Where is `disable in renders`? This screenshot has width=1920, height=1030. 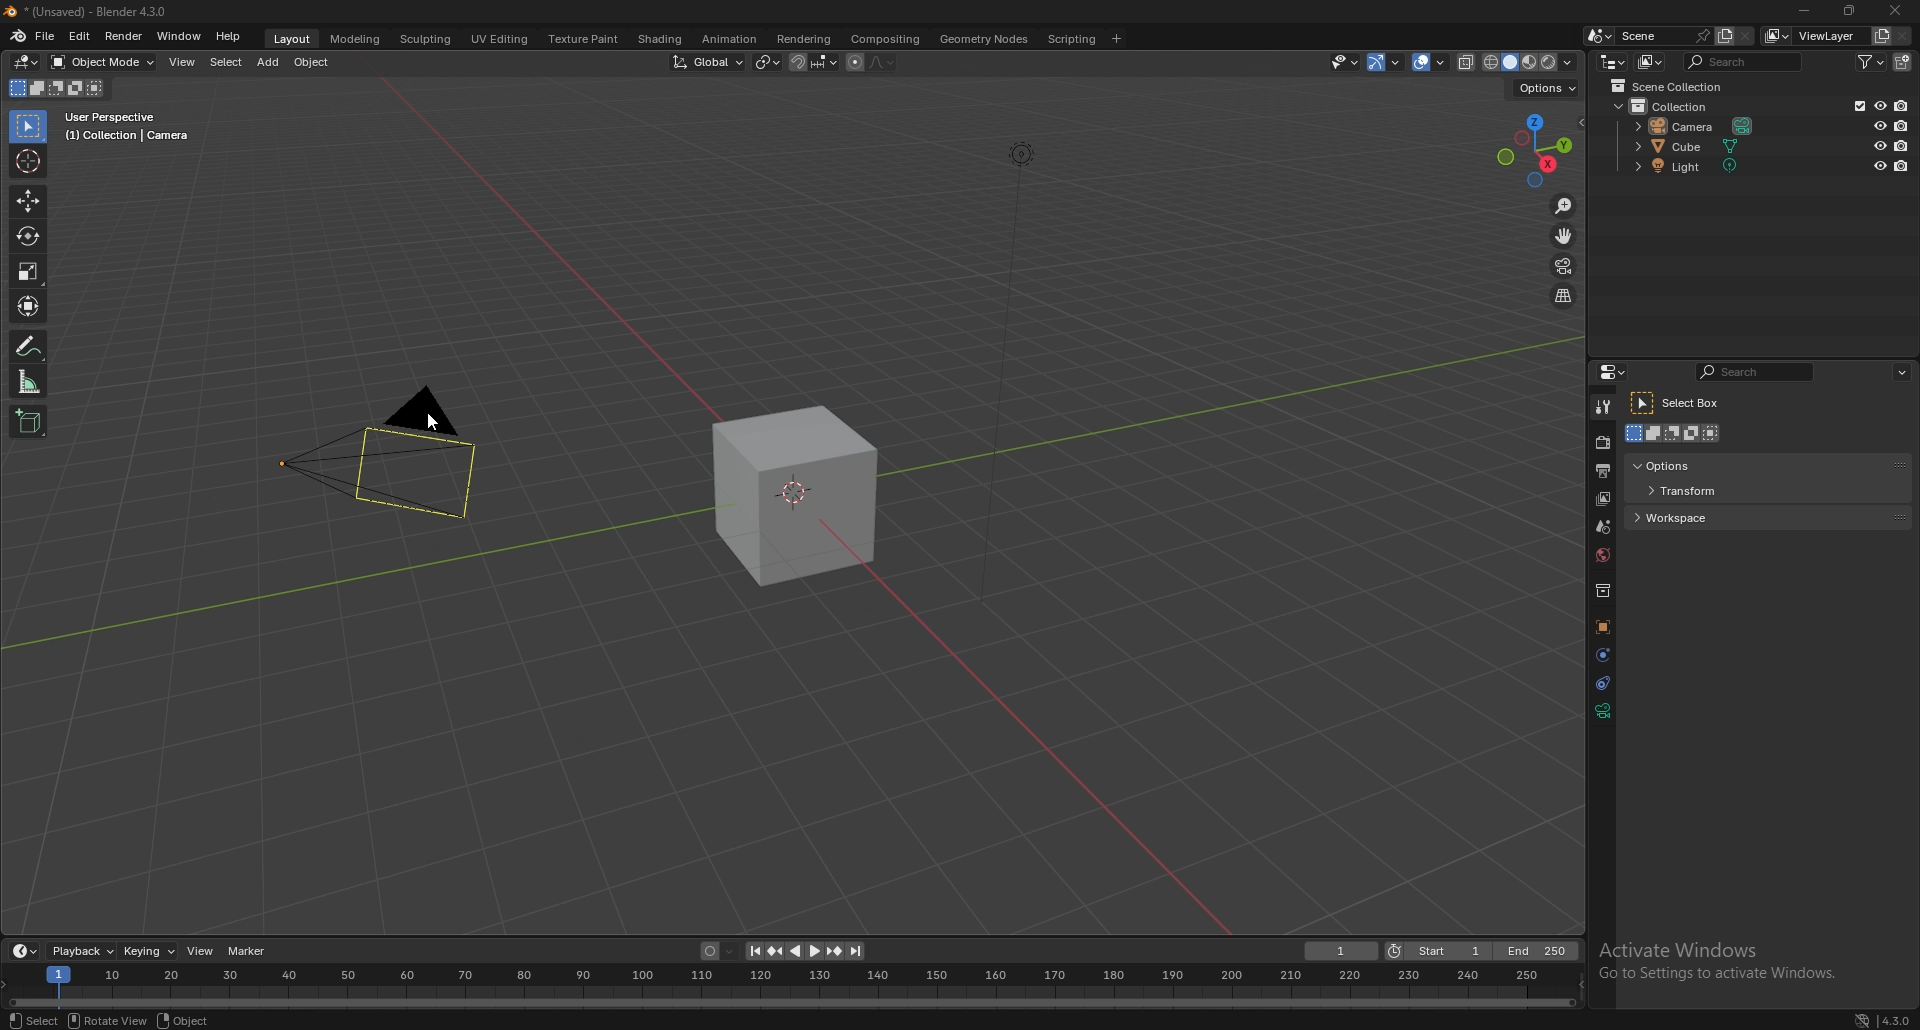
disable in renders is located at coordinates (1900, 126).